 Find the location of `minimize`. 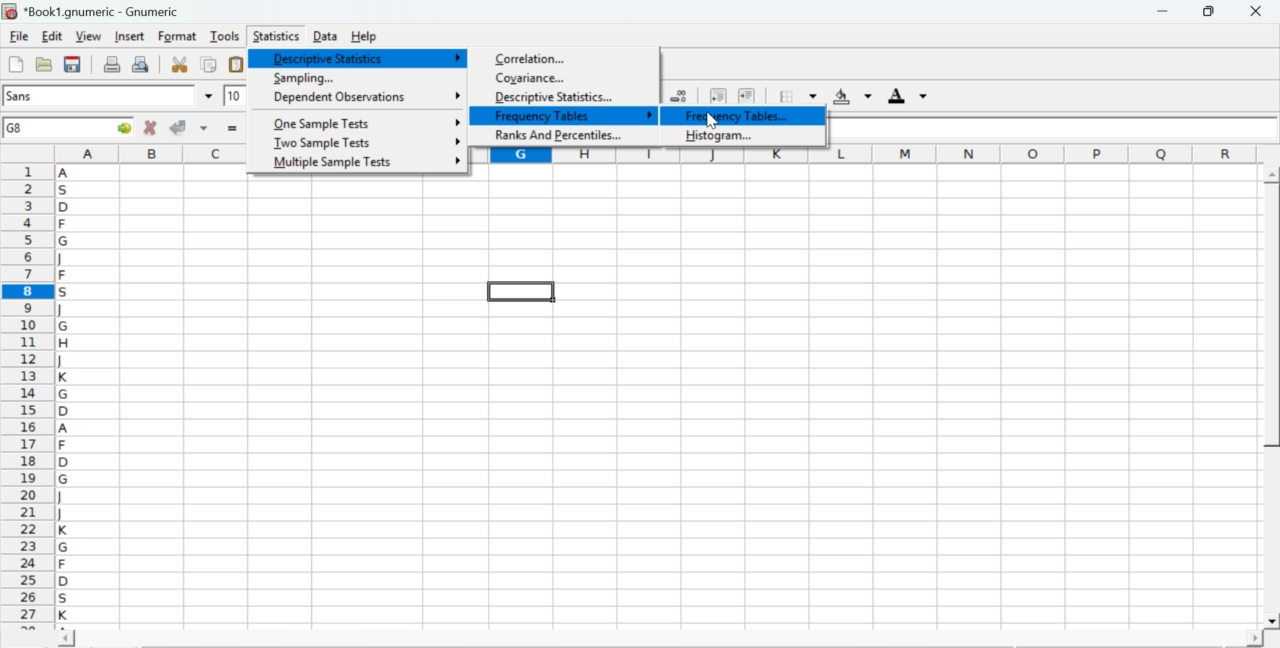

minimize is located at coordinates (1164, 11).